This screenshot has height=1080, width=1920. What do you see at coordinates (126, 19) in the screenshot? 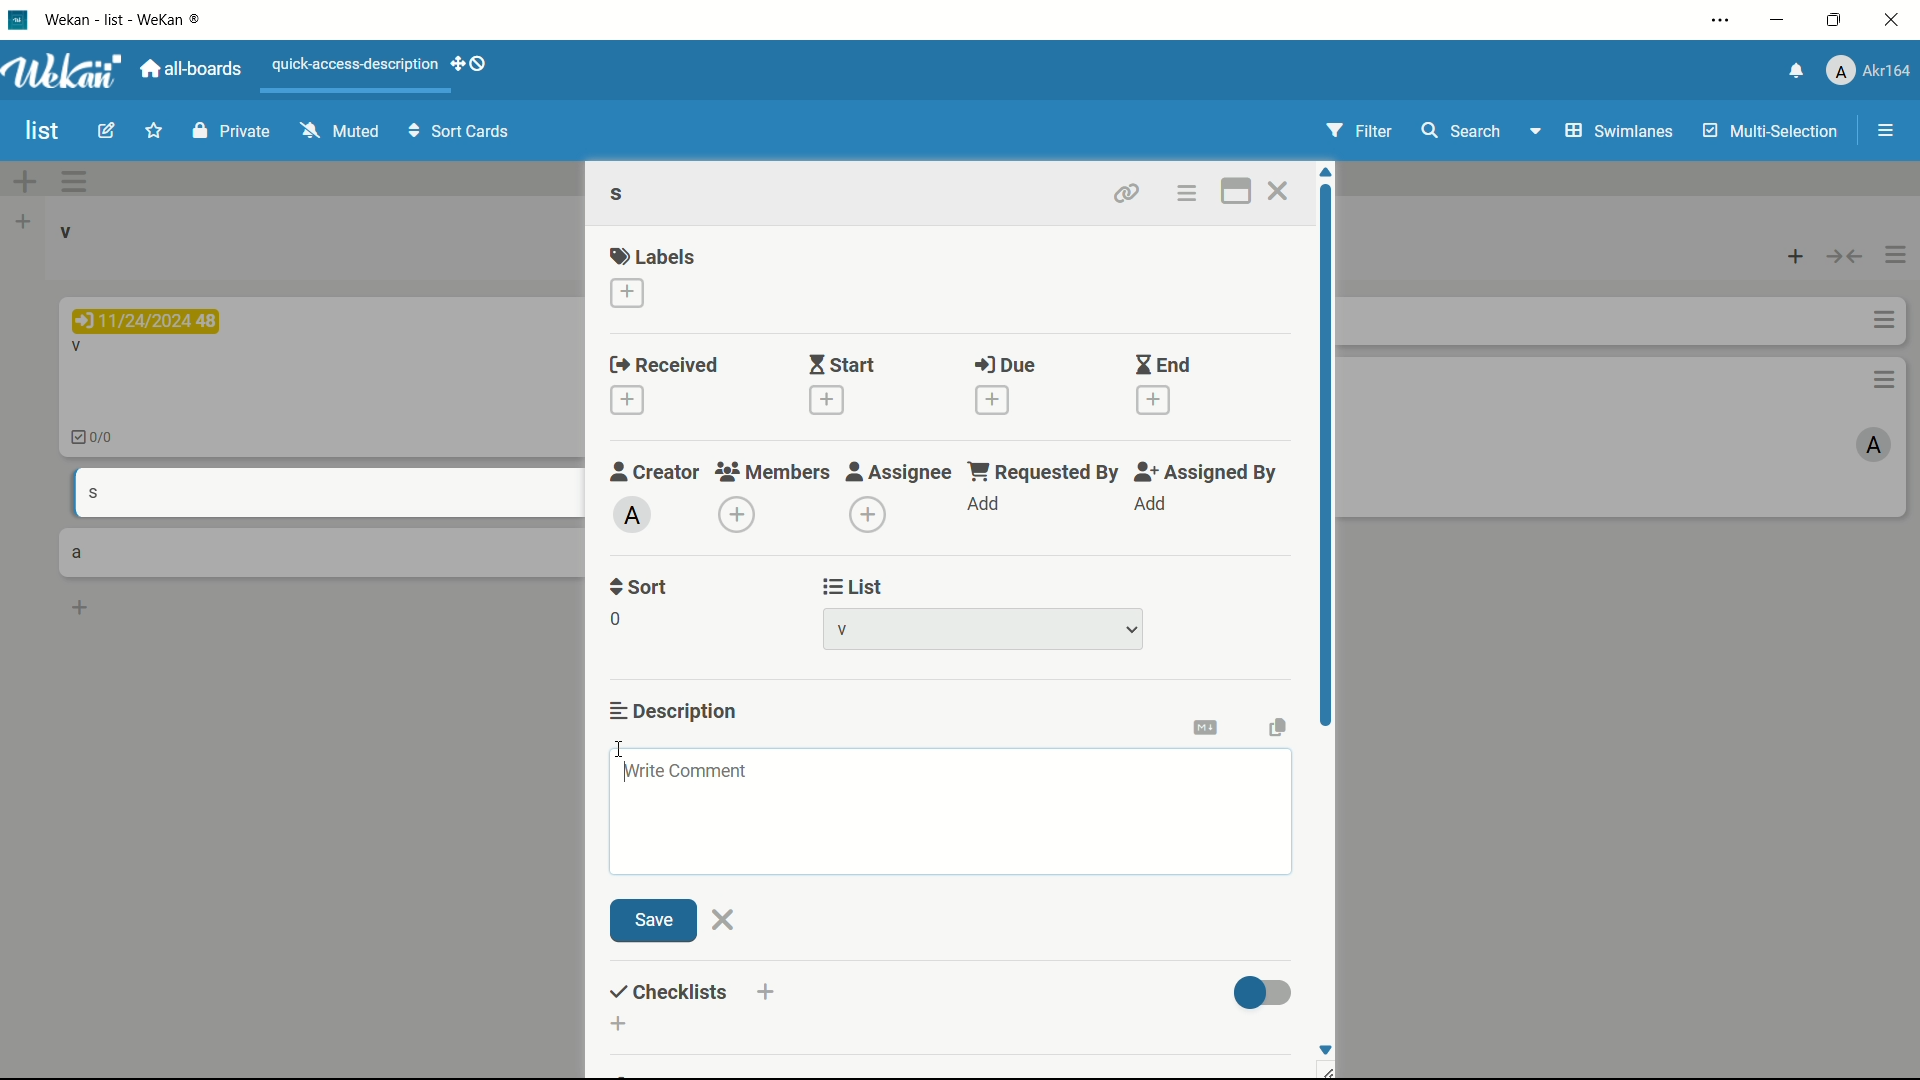
I see `Wekan - WeKan ®` at bounding box center [126, 19].